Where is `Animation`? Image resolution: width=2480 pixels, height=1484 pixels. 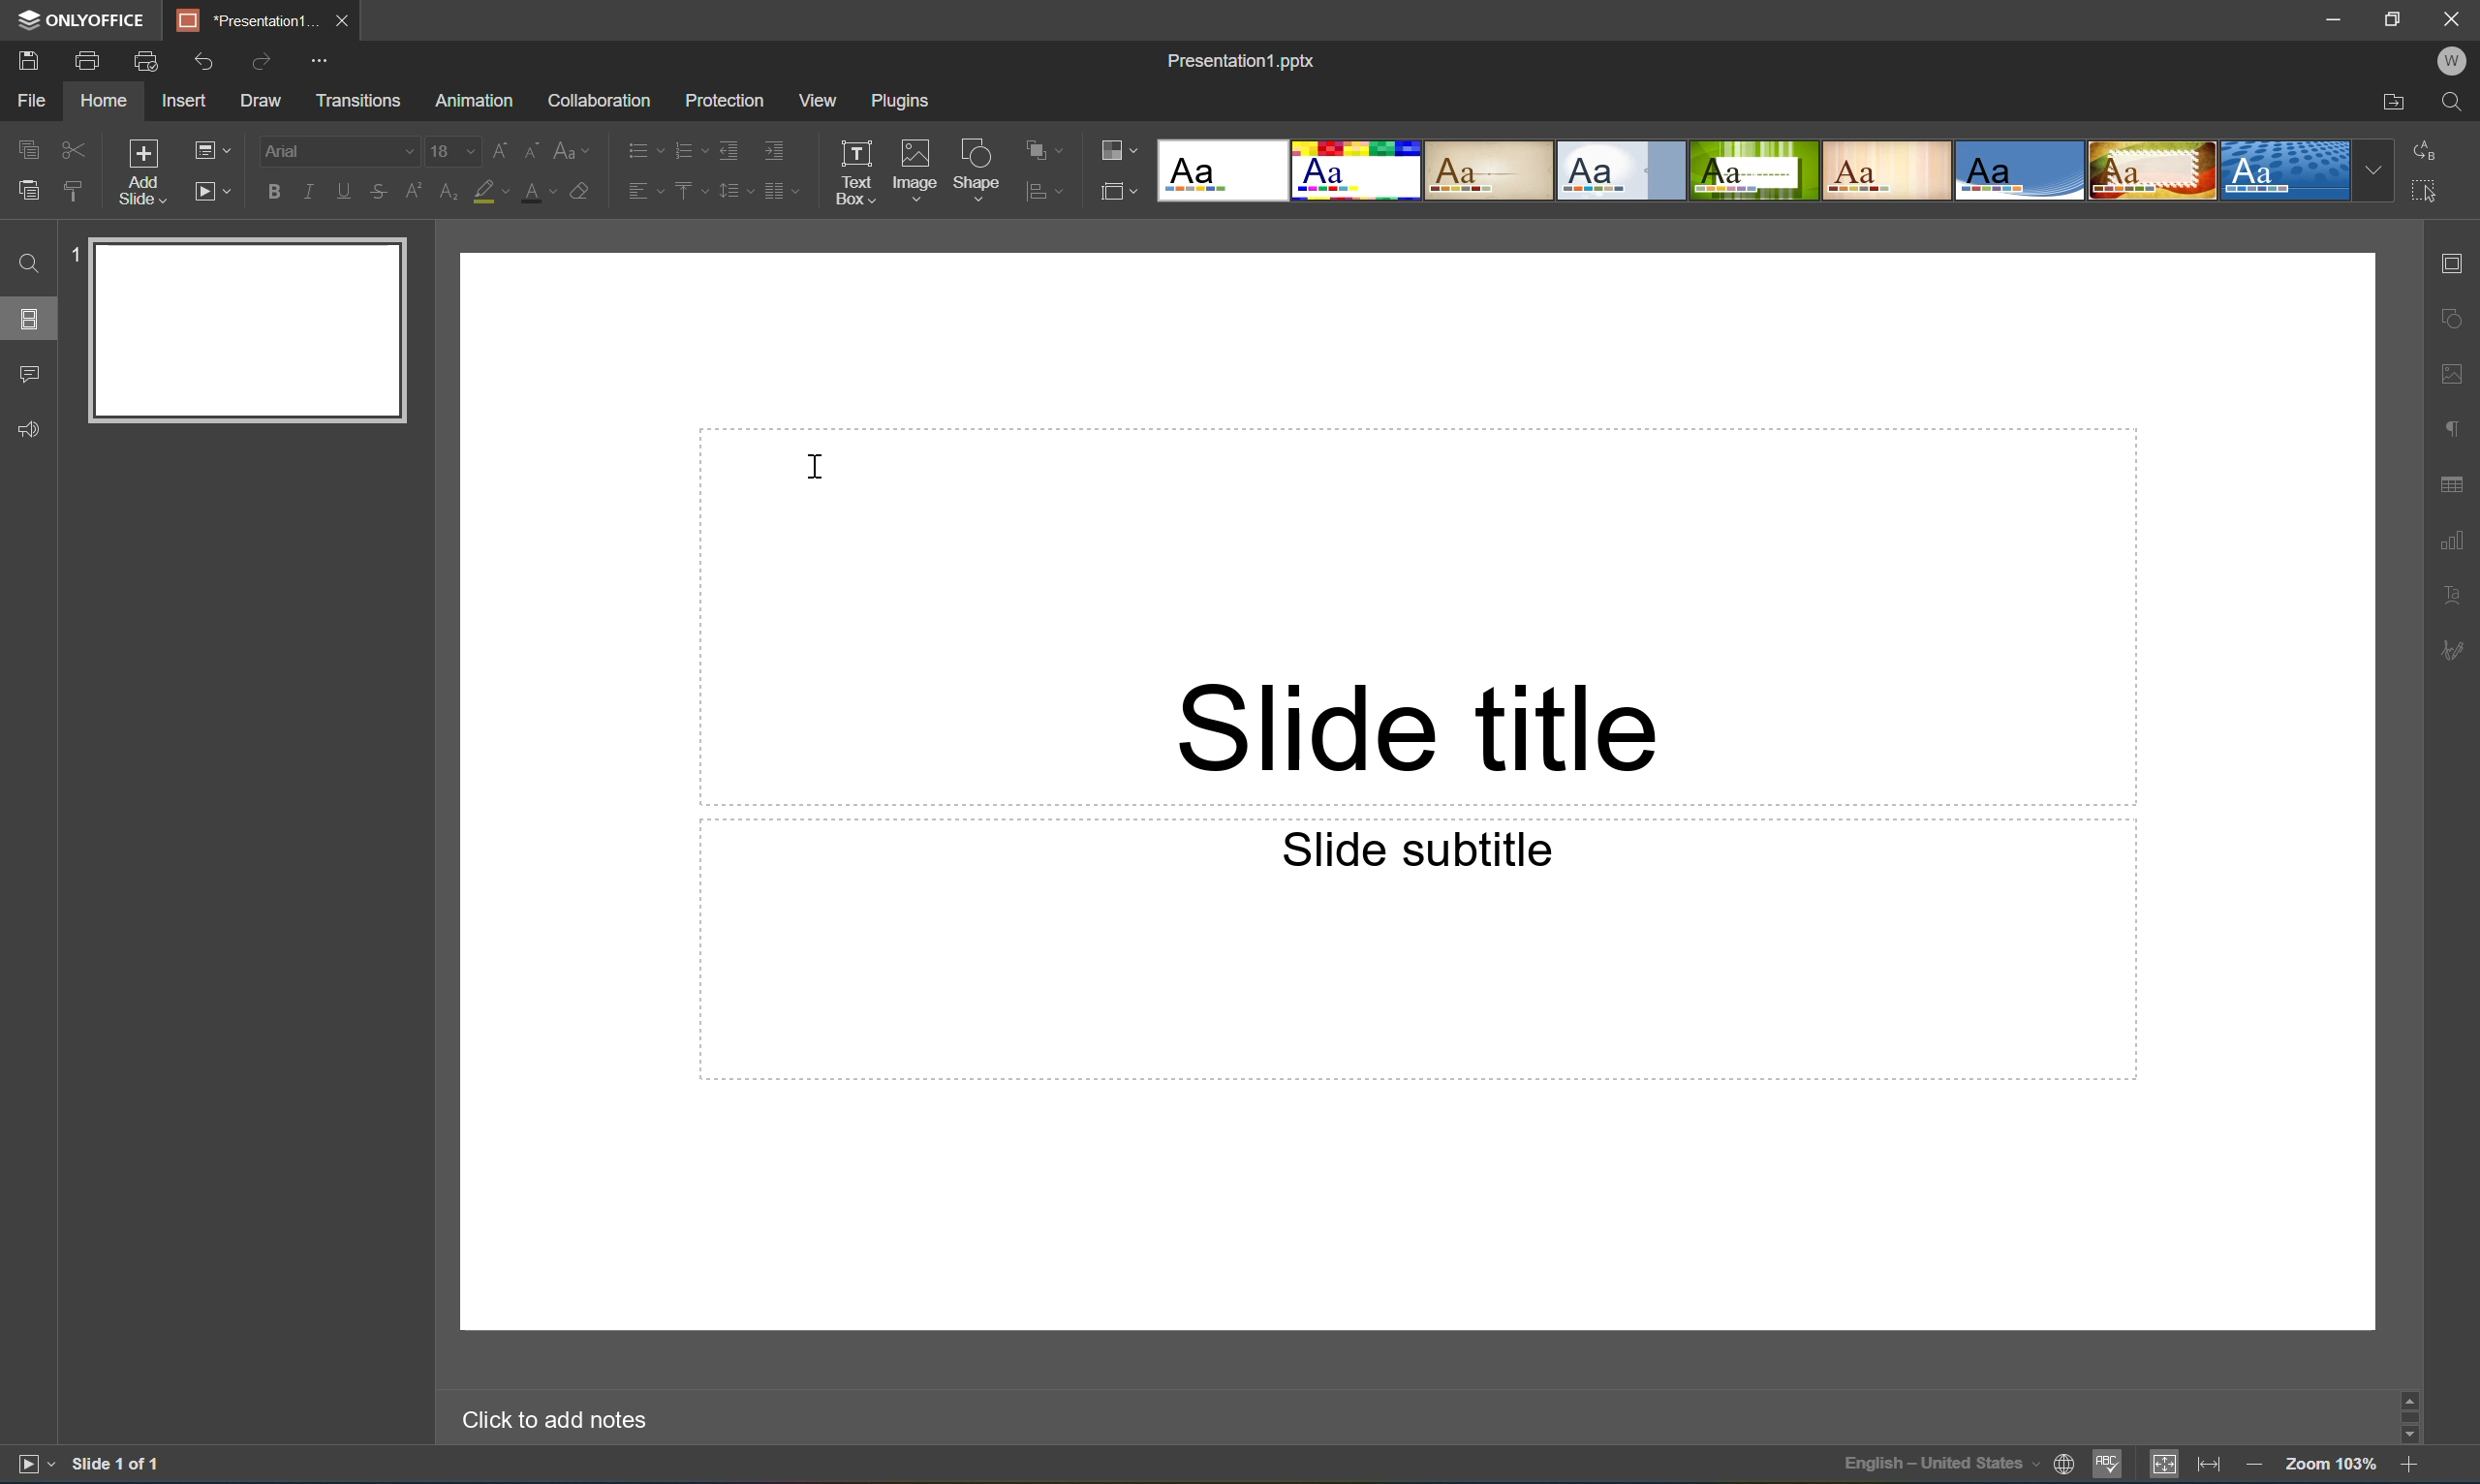 Animation is located at coordinates (472, 104).